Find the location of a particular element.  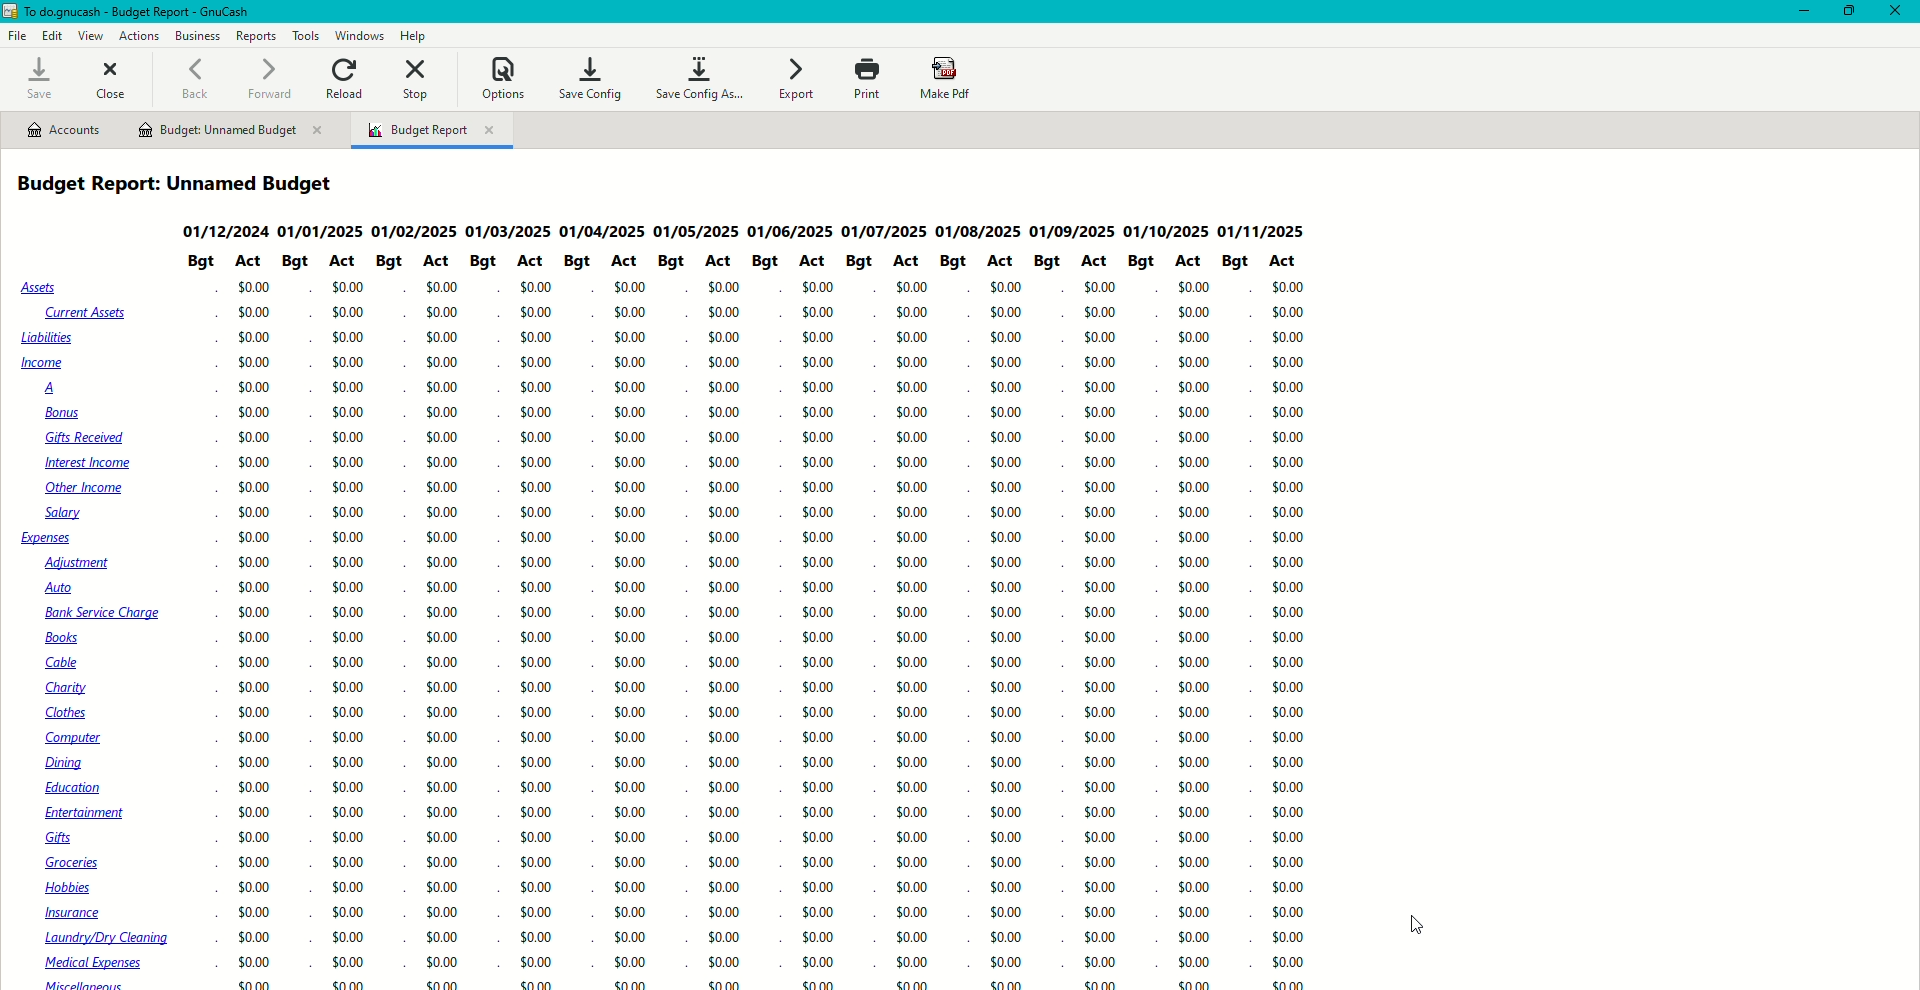

View is located at coordinates (90, 36).